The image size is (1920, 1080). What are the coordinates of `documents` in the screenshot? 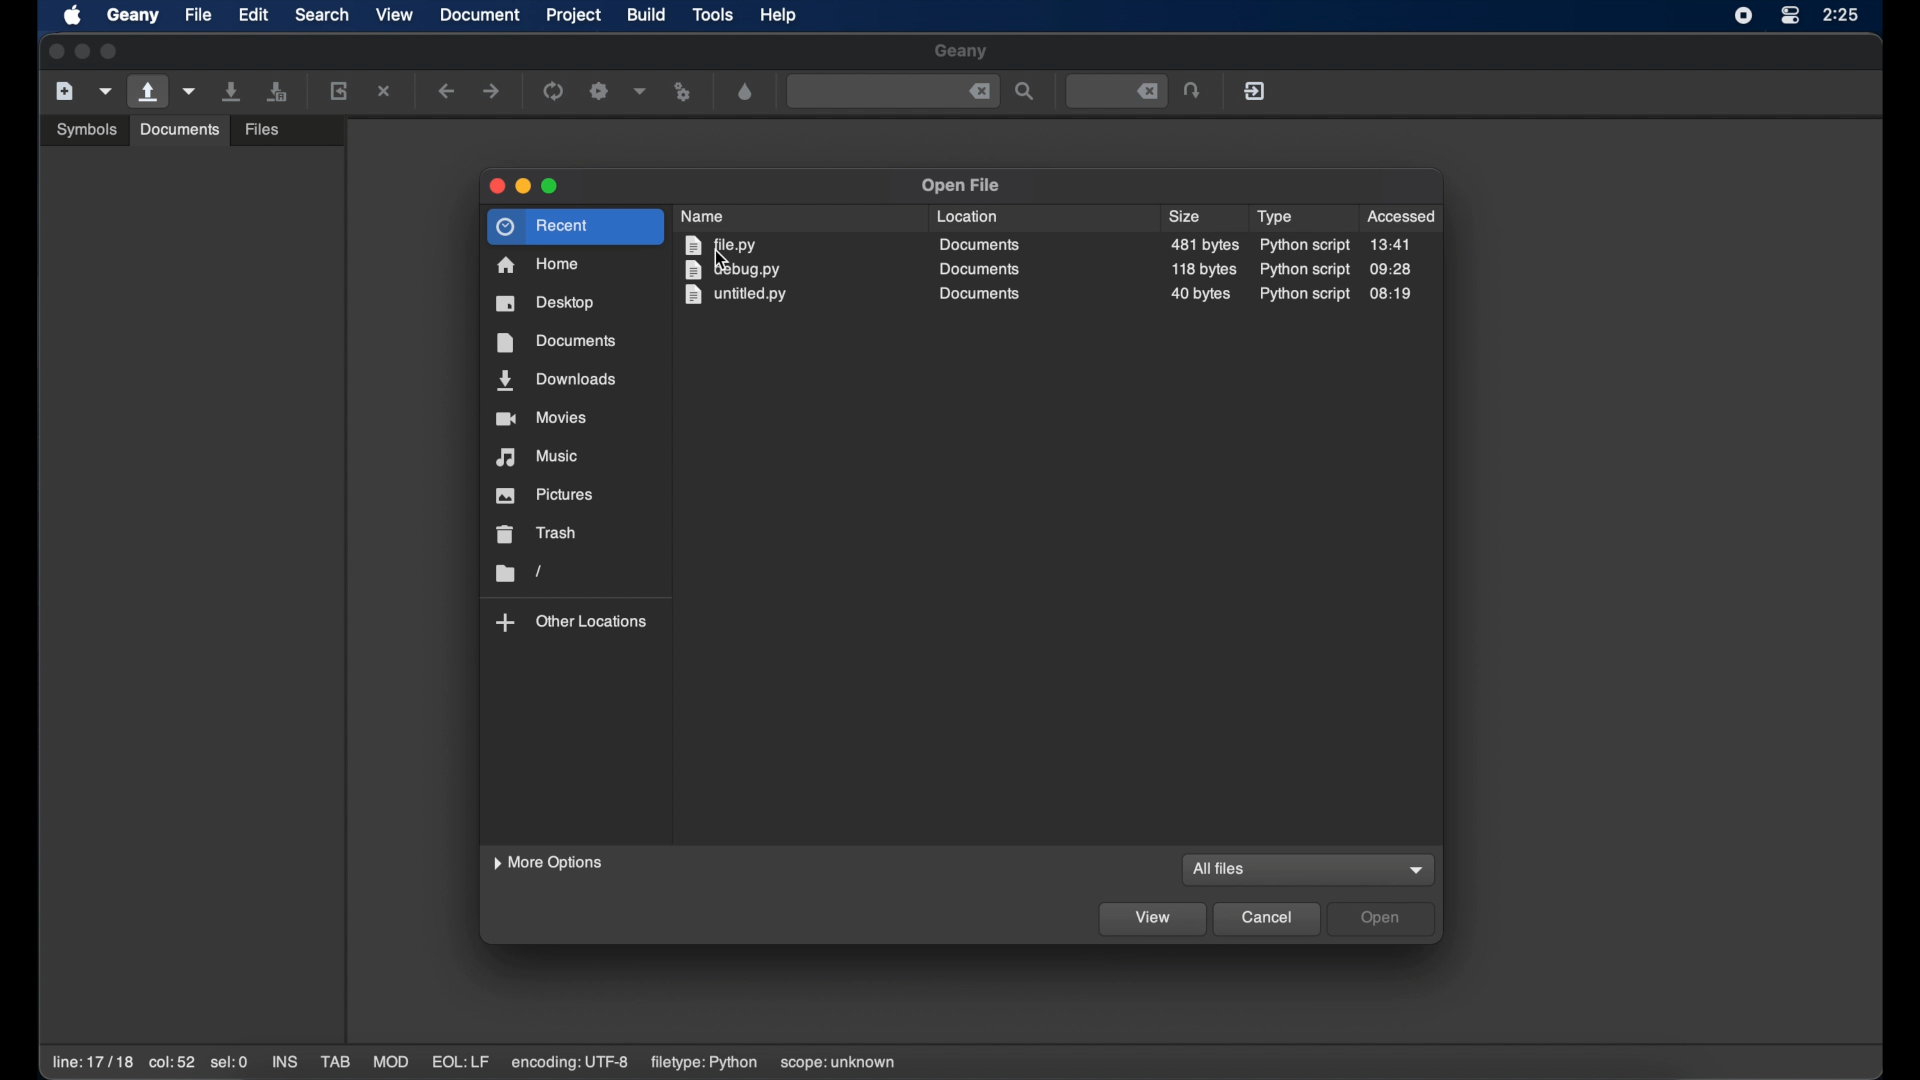 It's located at (979, 294).